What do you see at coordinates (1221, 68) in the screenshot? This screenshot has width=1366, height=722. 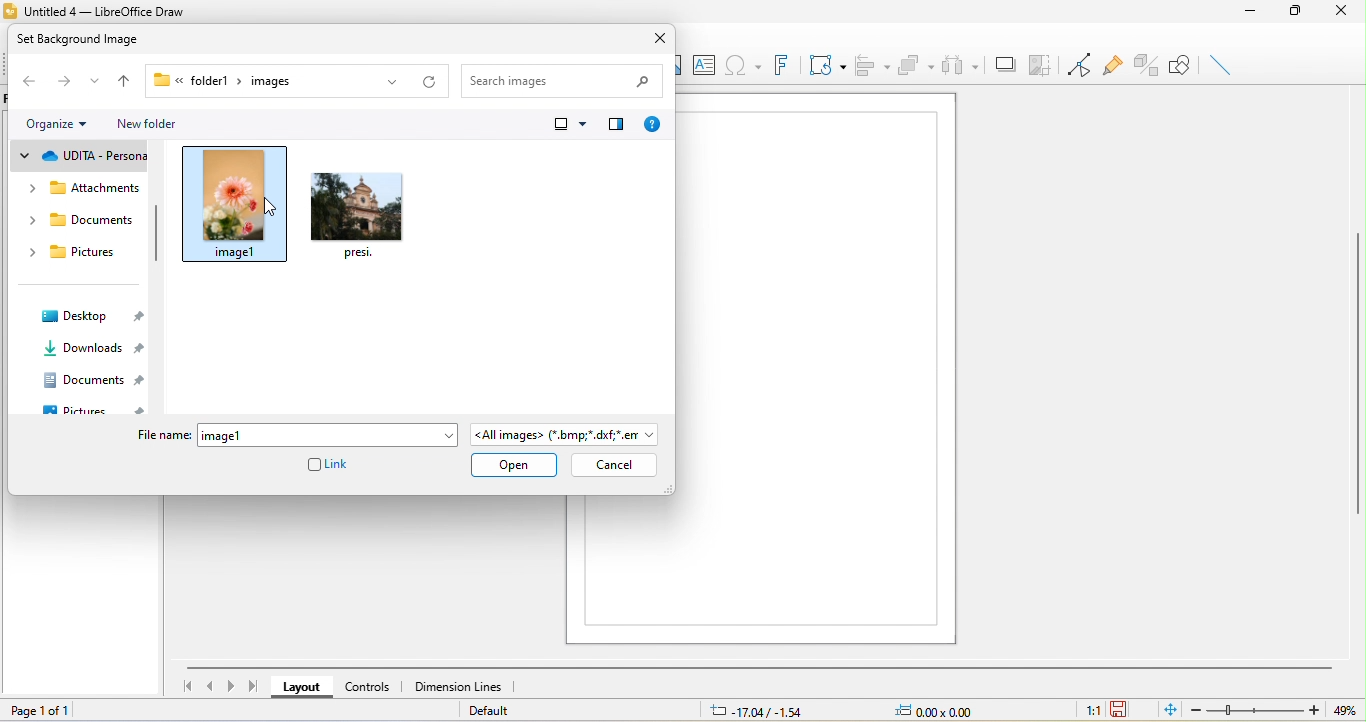 I see `insert line` at bounding box center [1221, 68].